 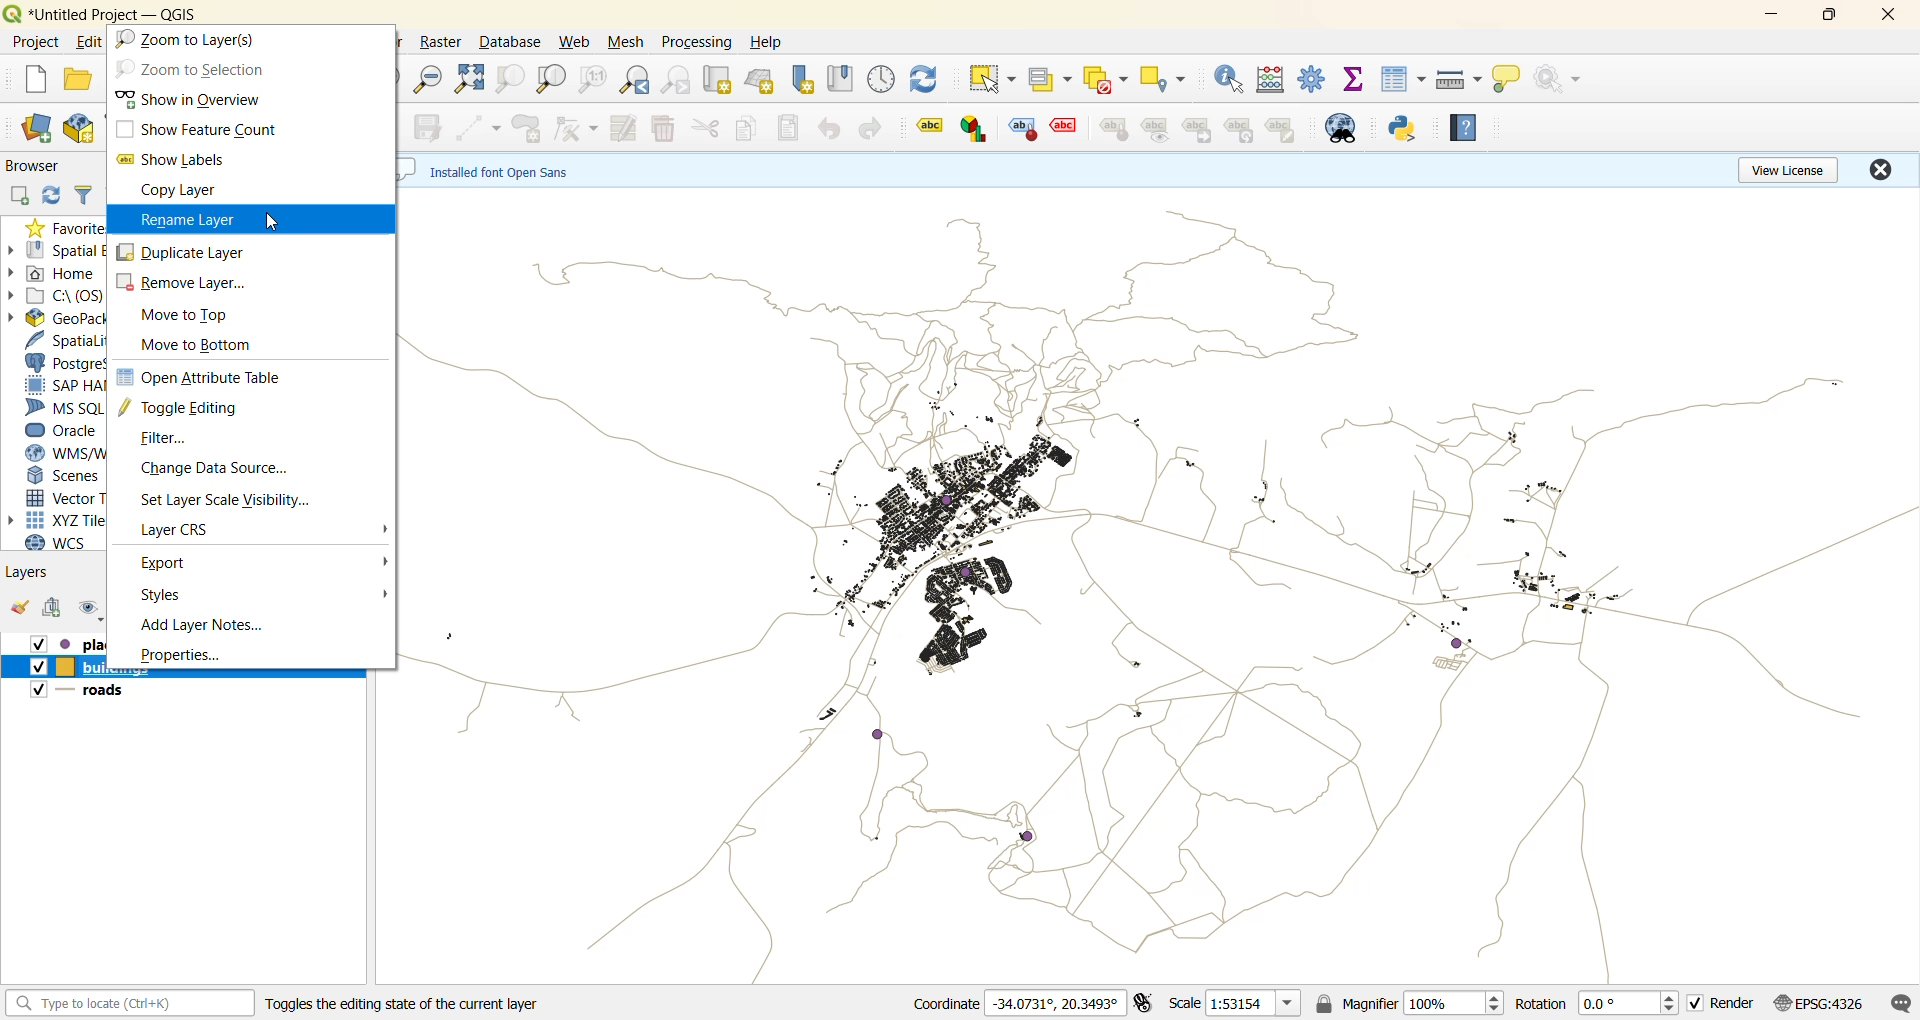 What do you see at coordinates (54, 251) in the screenshot?
I see `spatial bookmarks` at bounding box center [54, 251].